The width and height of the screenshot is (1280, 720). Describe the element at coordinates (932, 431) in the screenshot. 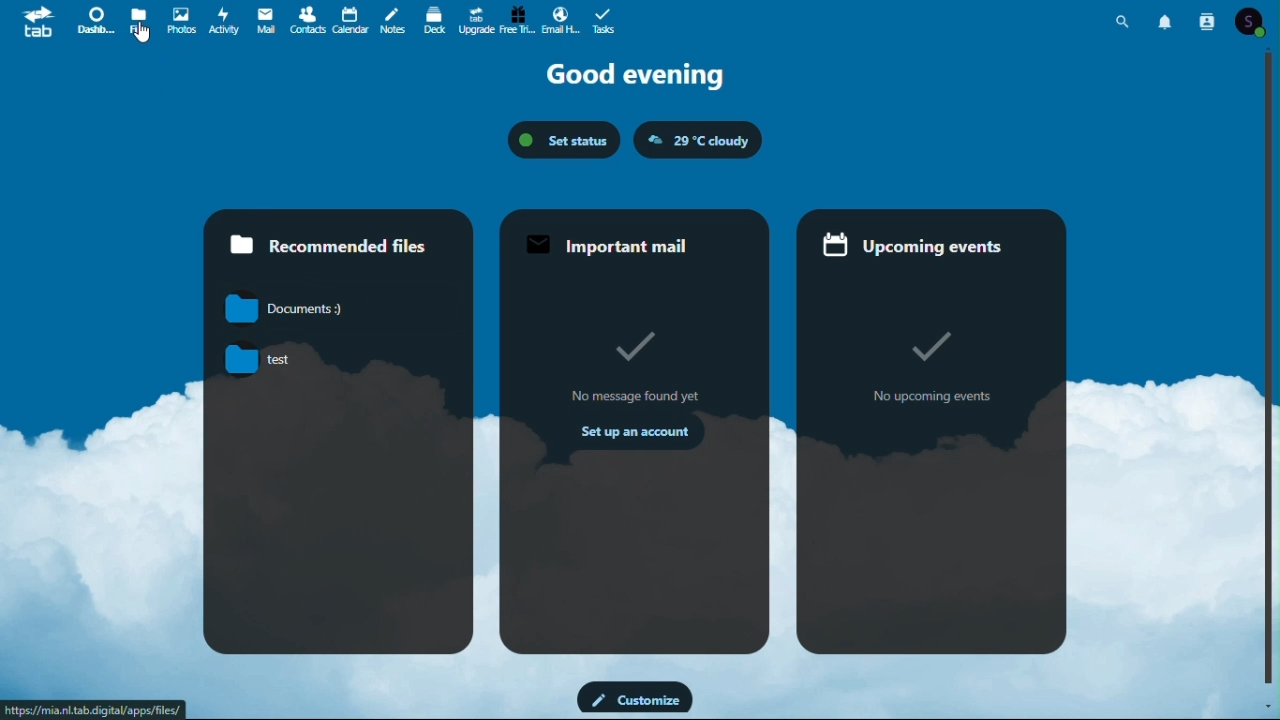

I see `Upcoming events` at that location.